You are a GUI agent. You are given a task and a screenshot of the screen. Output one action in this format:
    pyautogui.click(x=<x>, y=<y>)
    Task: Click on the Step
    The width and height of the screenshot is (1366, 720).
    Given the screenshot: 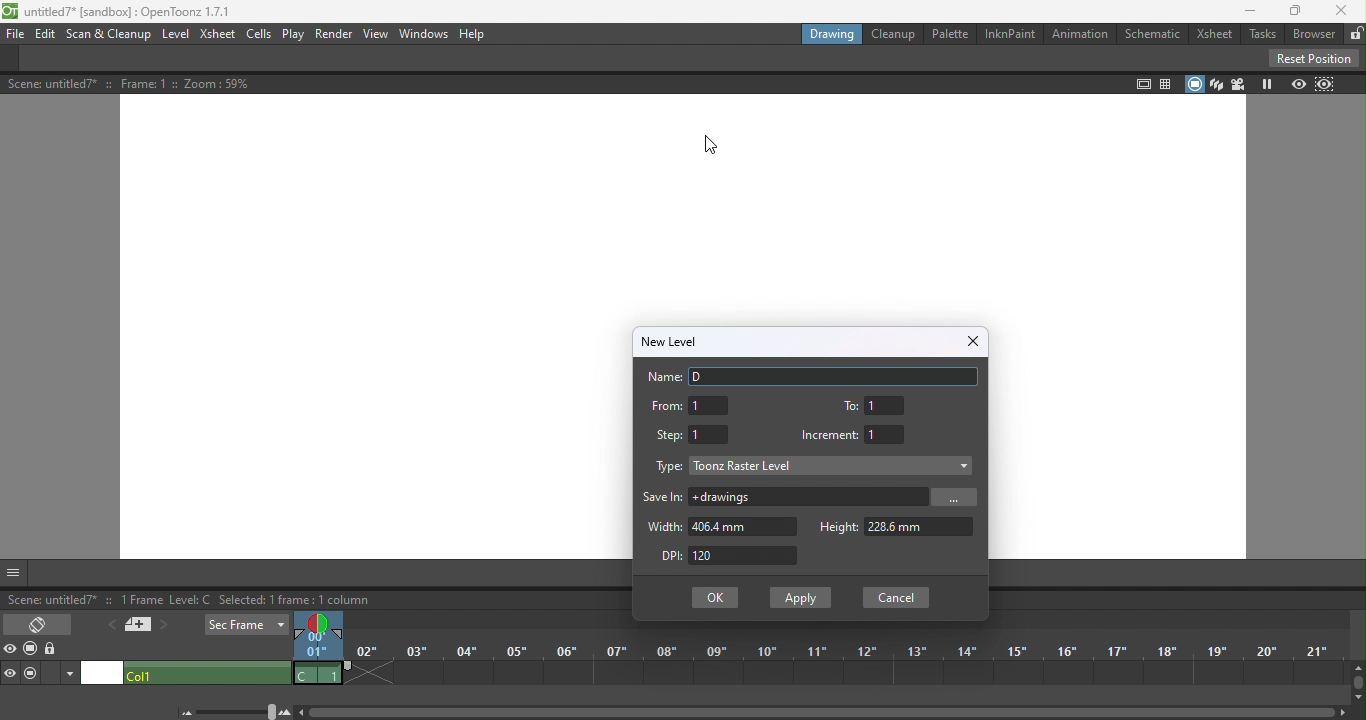 What is the action you would take?
    pyautogui.click(x=691, y=433)
    